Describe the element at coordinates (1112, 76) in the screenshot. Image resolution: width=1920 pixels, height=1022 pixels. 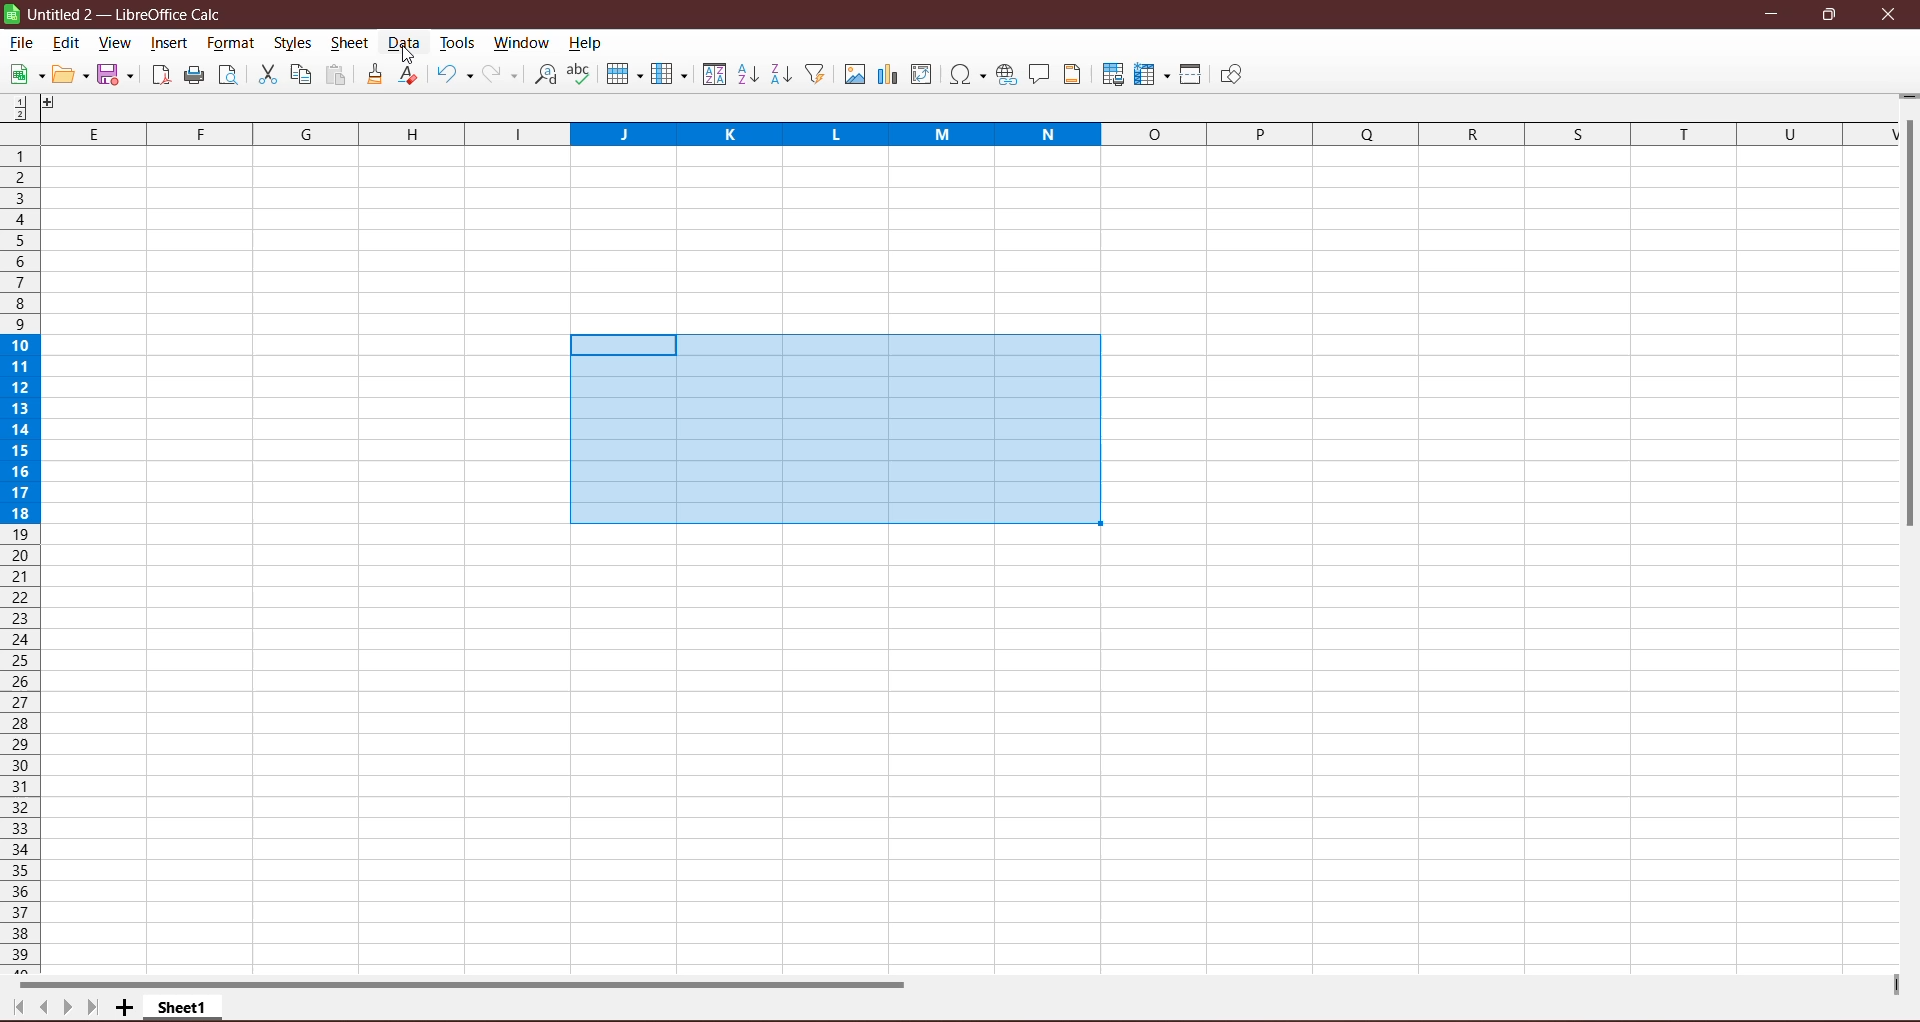
I see `Define Print Area` at that location.